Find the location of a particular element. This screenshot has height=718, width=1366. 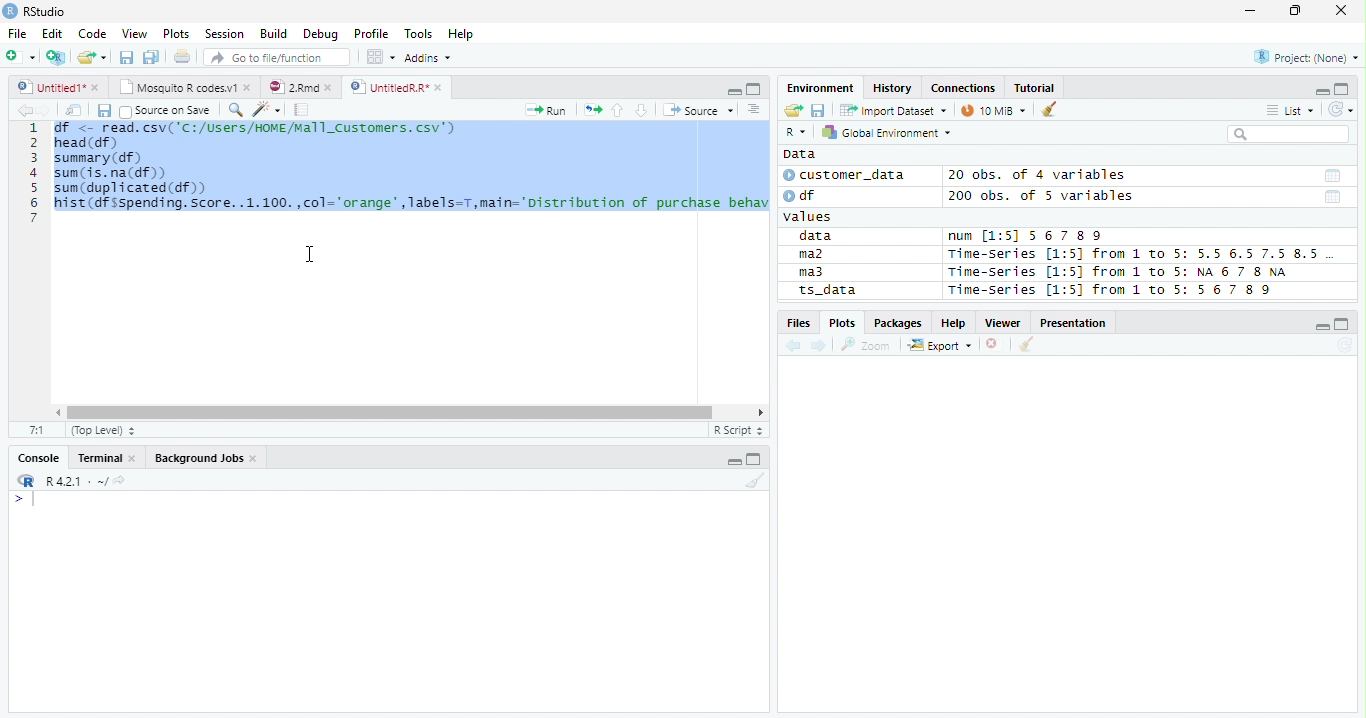

Tutorial is located at coordinates (1035, 87).